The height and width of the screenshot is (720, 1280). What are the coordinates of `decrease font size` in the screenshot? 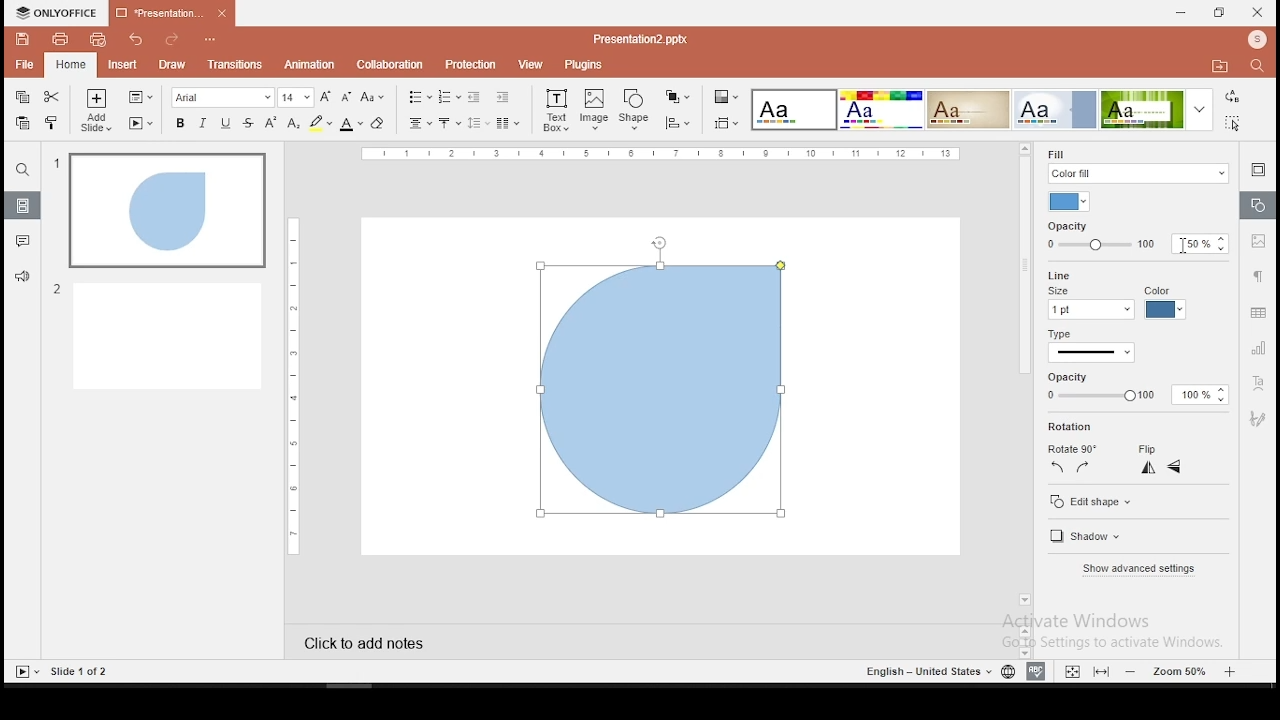 It's located at (346, 98).